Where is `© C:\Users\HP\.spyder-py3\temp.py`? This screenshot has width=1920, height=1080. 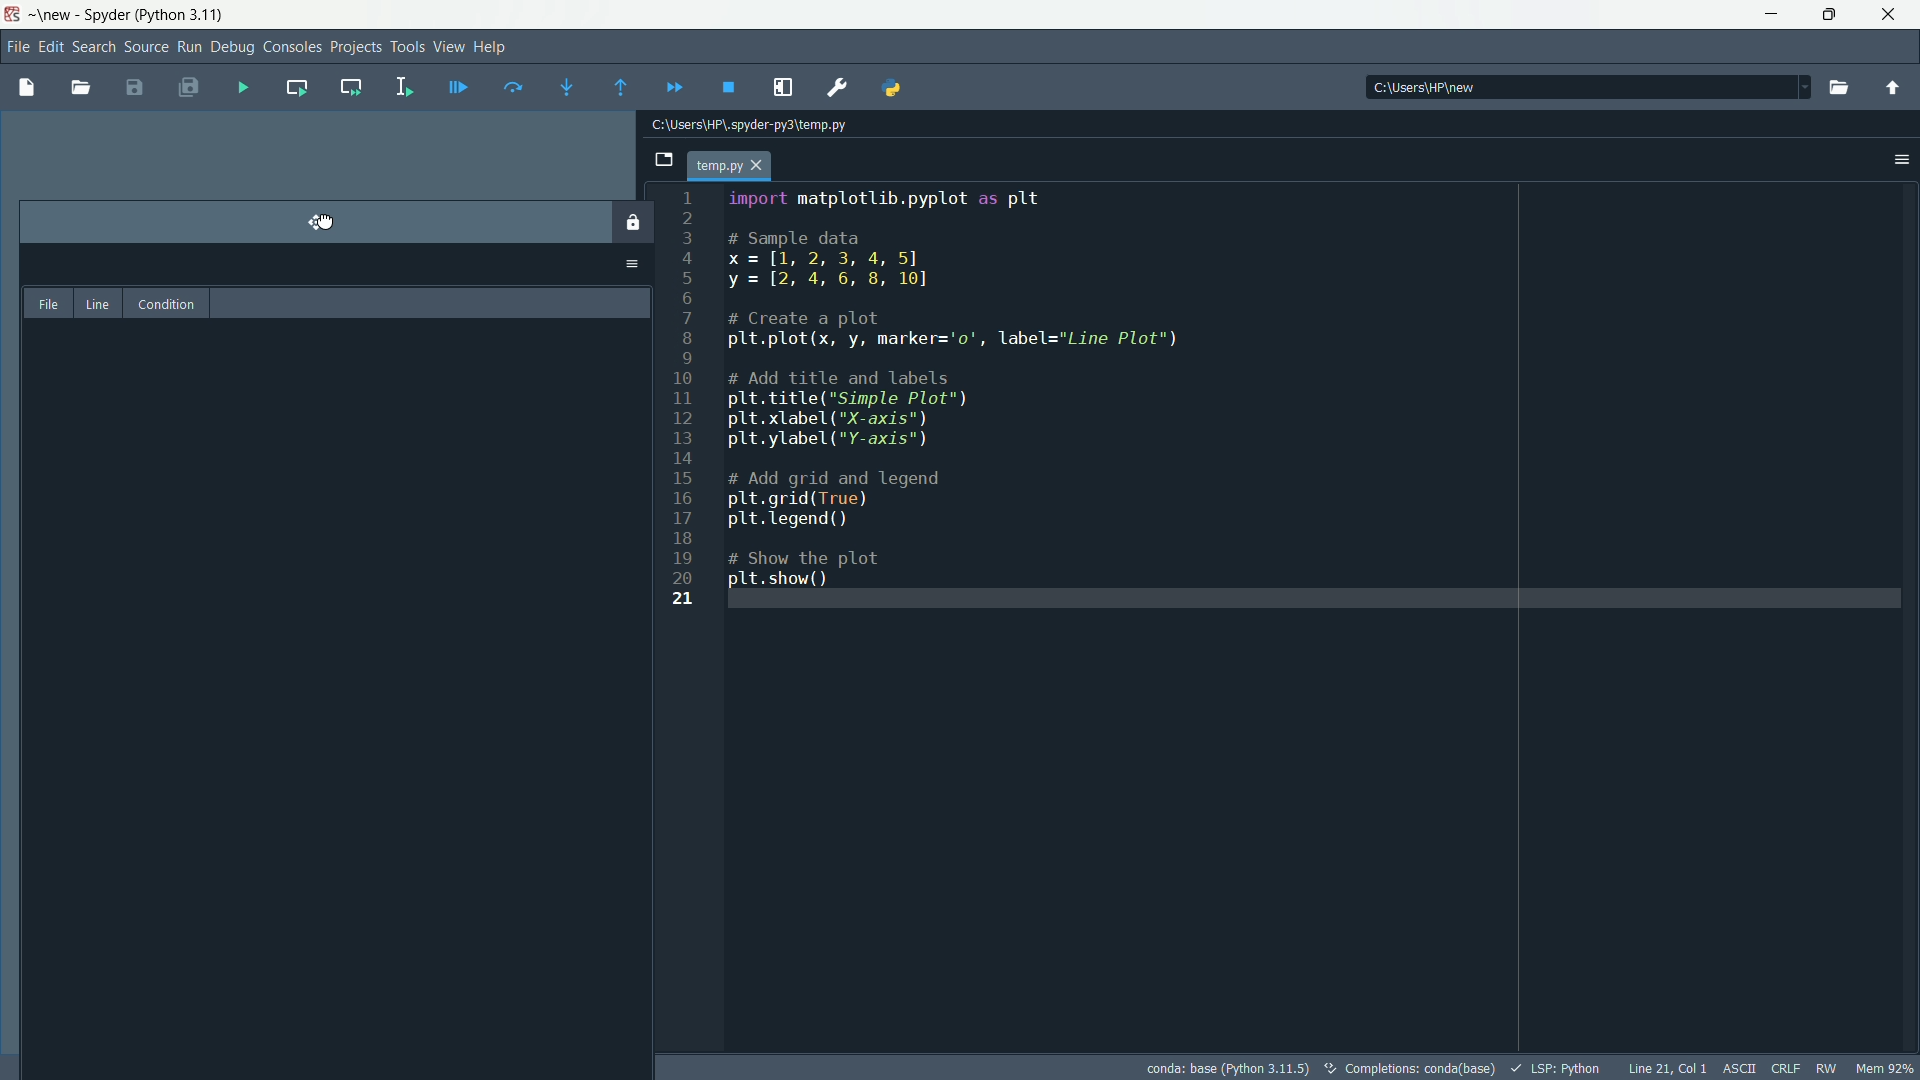
© C:\Users\HP\.spyder-py3\temp.py is located at coordinates (780, 125).